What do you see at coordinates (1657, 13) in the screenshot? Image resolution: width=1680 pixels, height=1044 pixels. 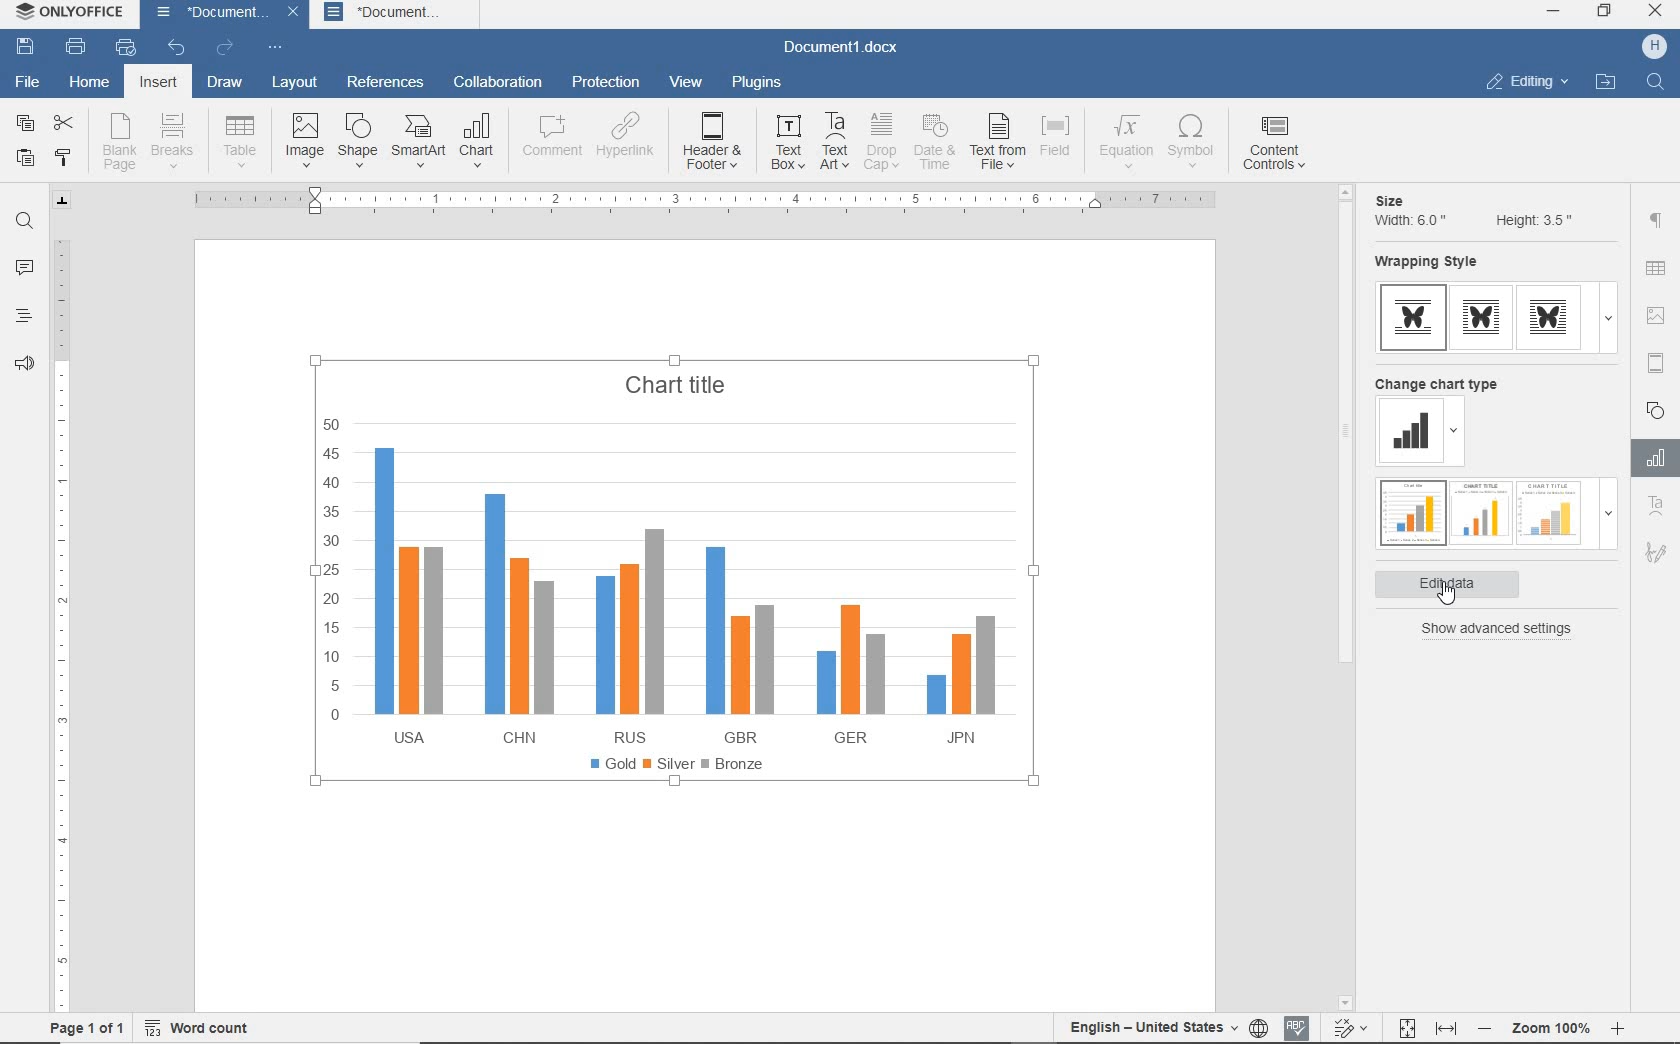 I see `close` at bounding box center [1657, 13].